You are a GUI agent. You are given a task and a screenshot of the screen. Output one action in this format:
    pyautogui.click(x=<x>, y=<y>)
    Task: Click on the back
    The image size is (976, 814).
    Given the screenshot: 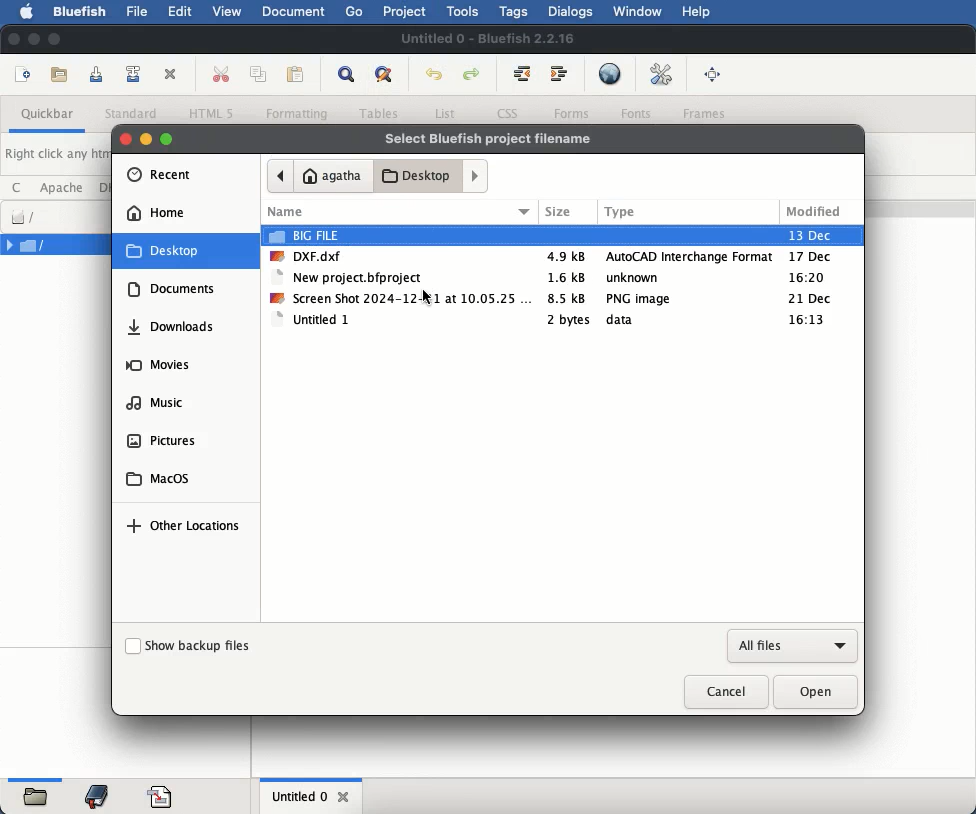 What is the action you would take?
    pyautogui.click(x=278, y=176)
    